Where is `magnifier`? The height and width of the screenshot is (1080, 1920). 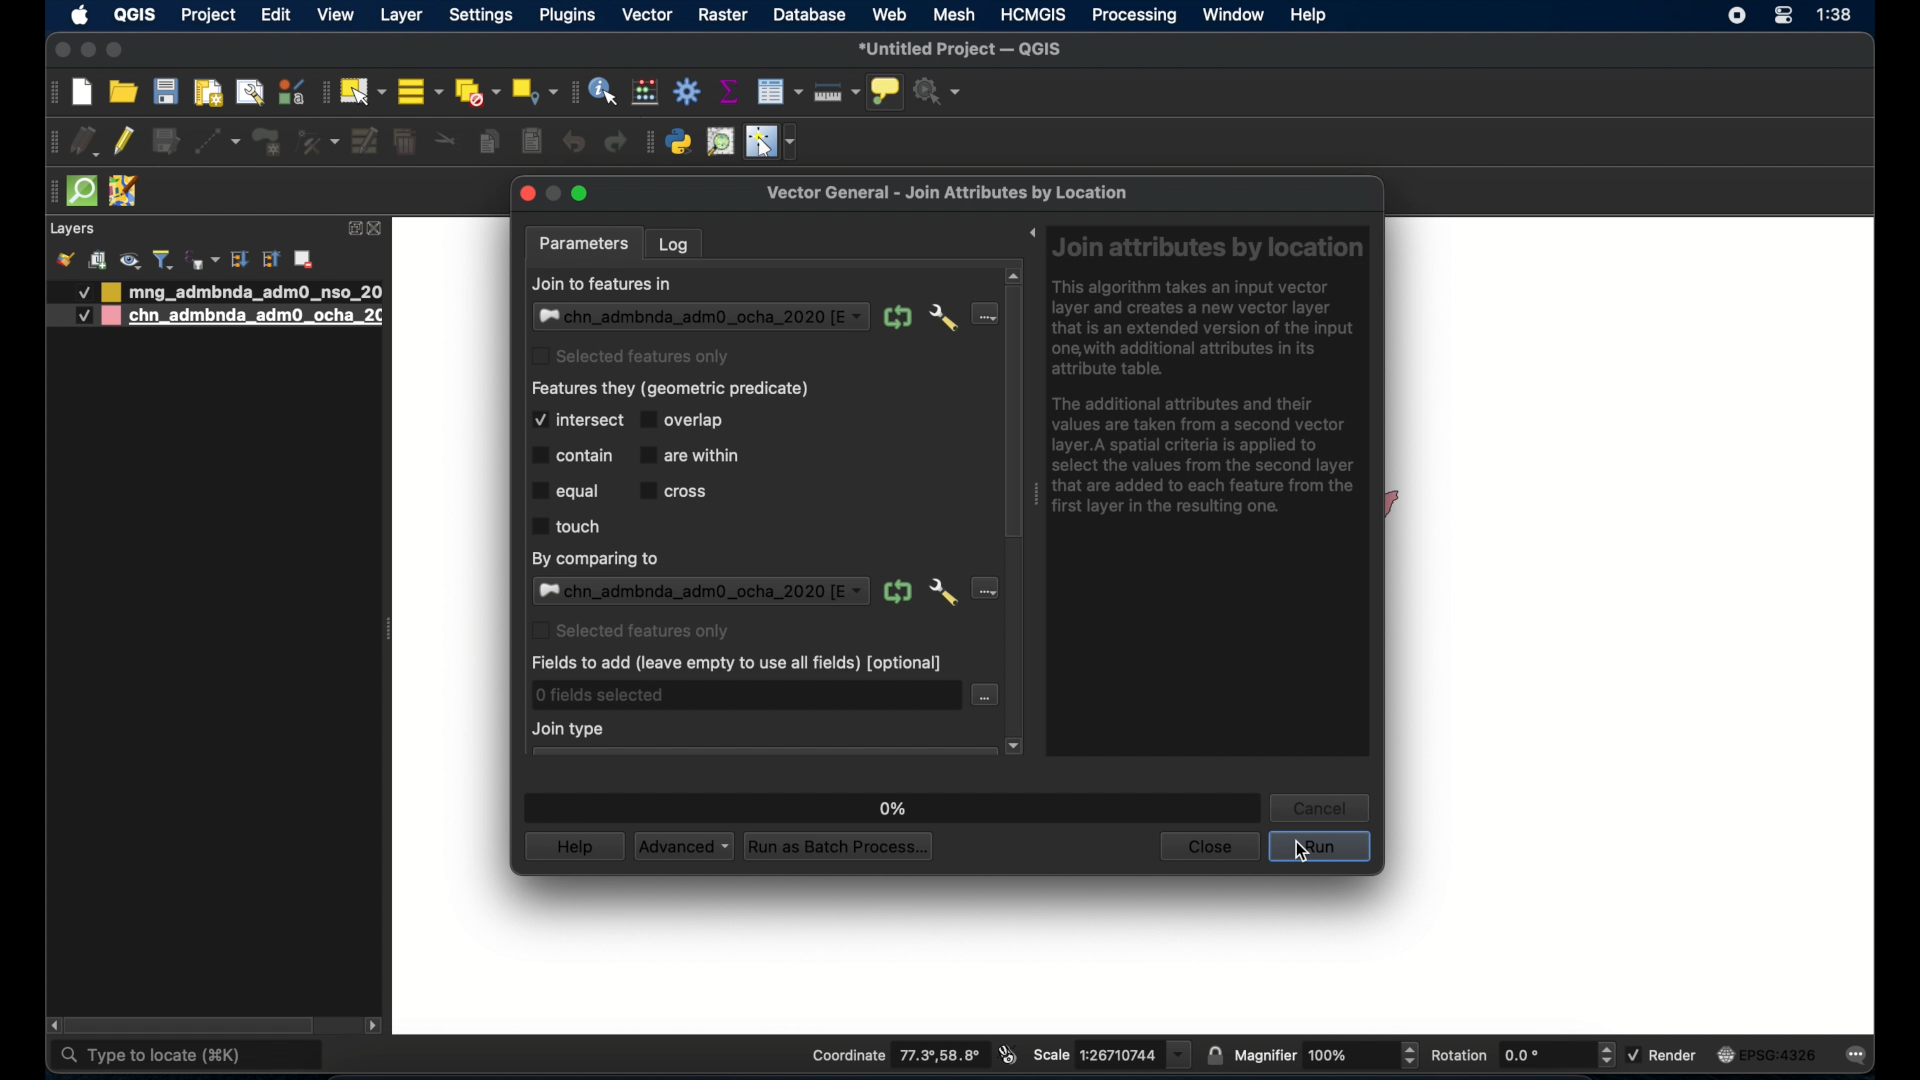
magnifier is located at coordinates (1327, 1056).